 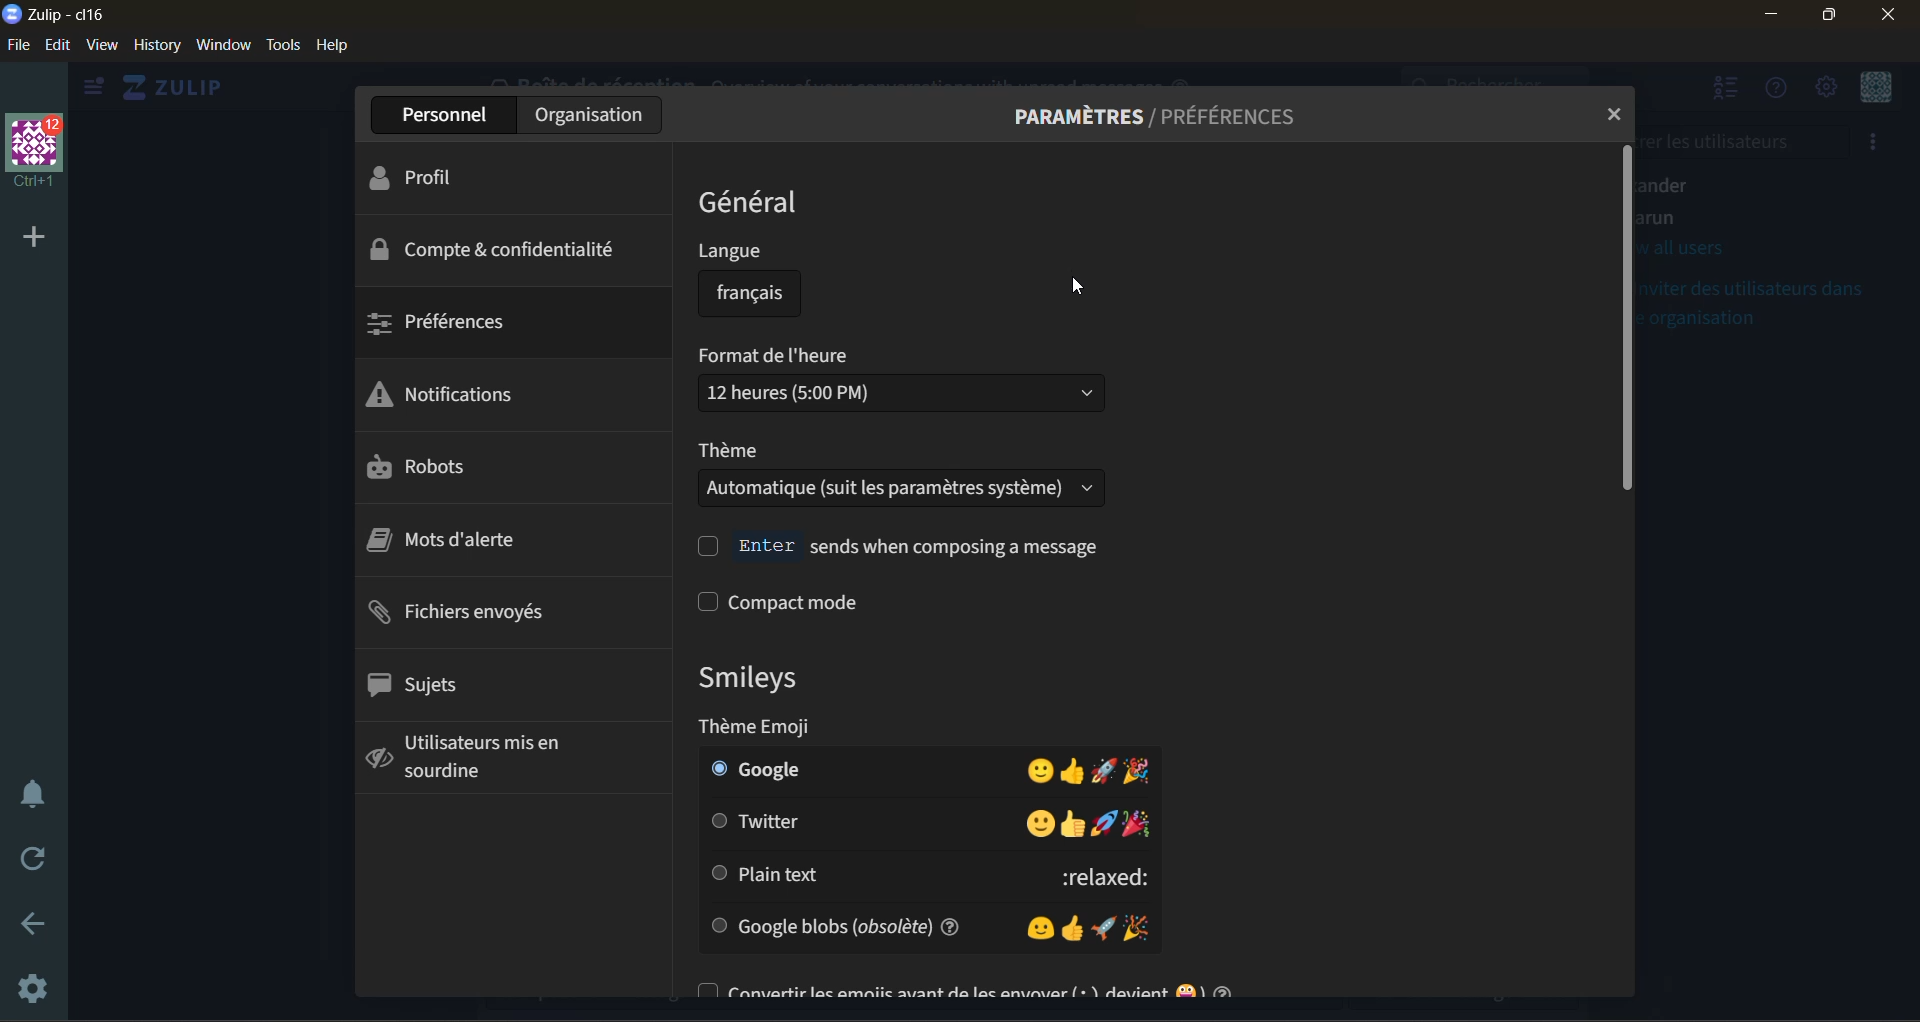 What do you see at coordinates (184, 88) in the screenshot?
I see `home` at bounding box center [184, 88].